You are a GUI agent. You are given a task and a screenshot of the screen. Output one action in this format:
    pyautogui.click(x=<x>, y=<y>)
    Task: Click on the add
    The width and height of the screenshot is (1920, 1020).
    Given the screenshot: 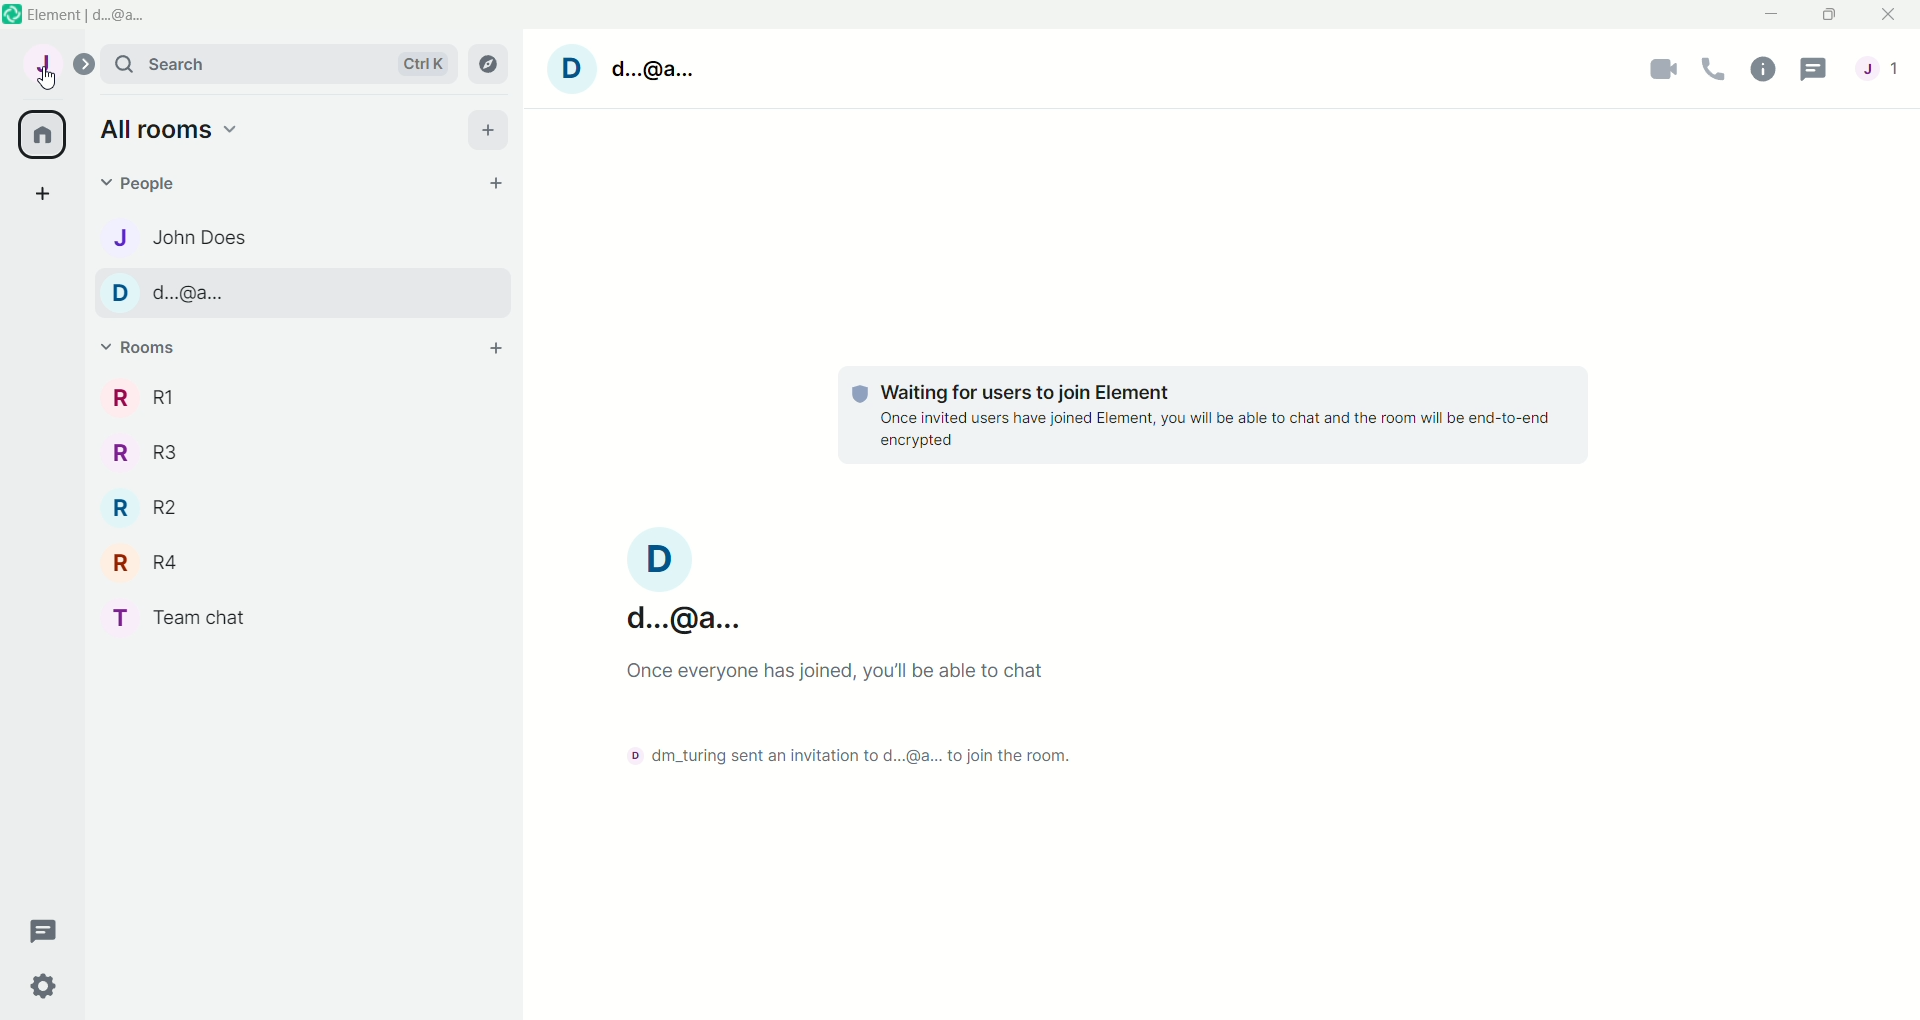 What is the action you would take?
    pyautogui.click(x=44, y=191)
    